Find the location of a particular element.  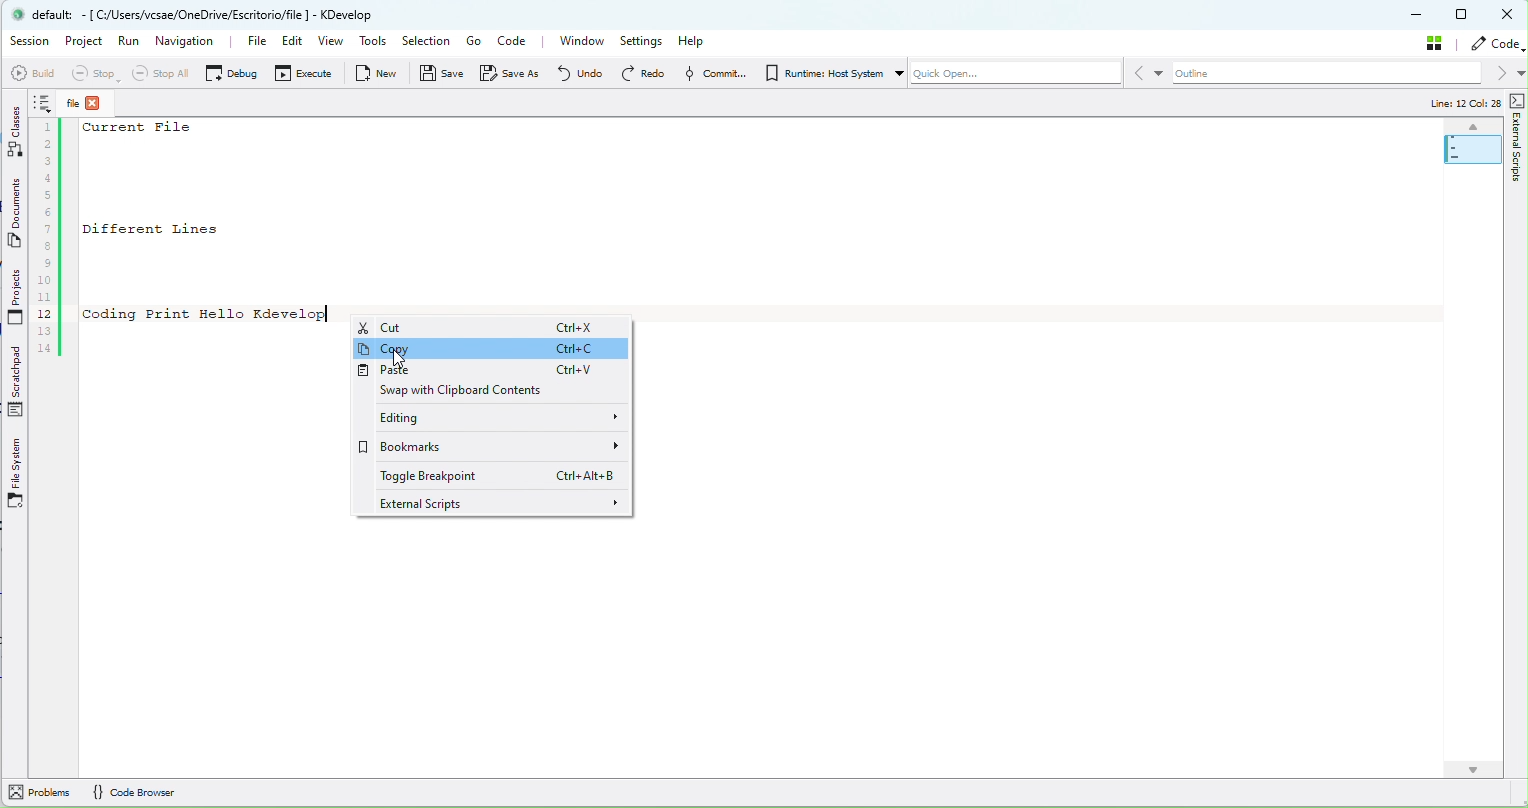

External scripts is located at coordinates (499, 503).